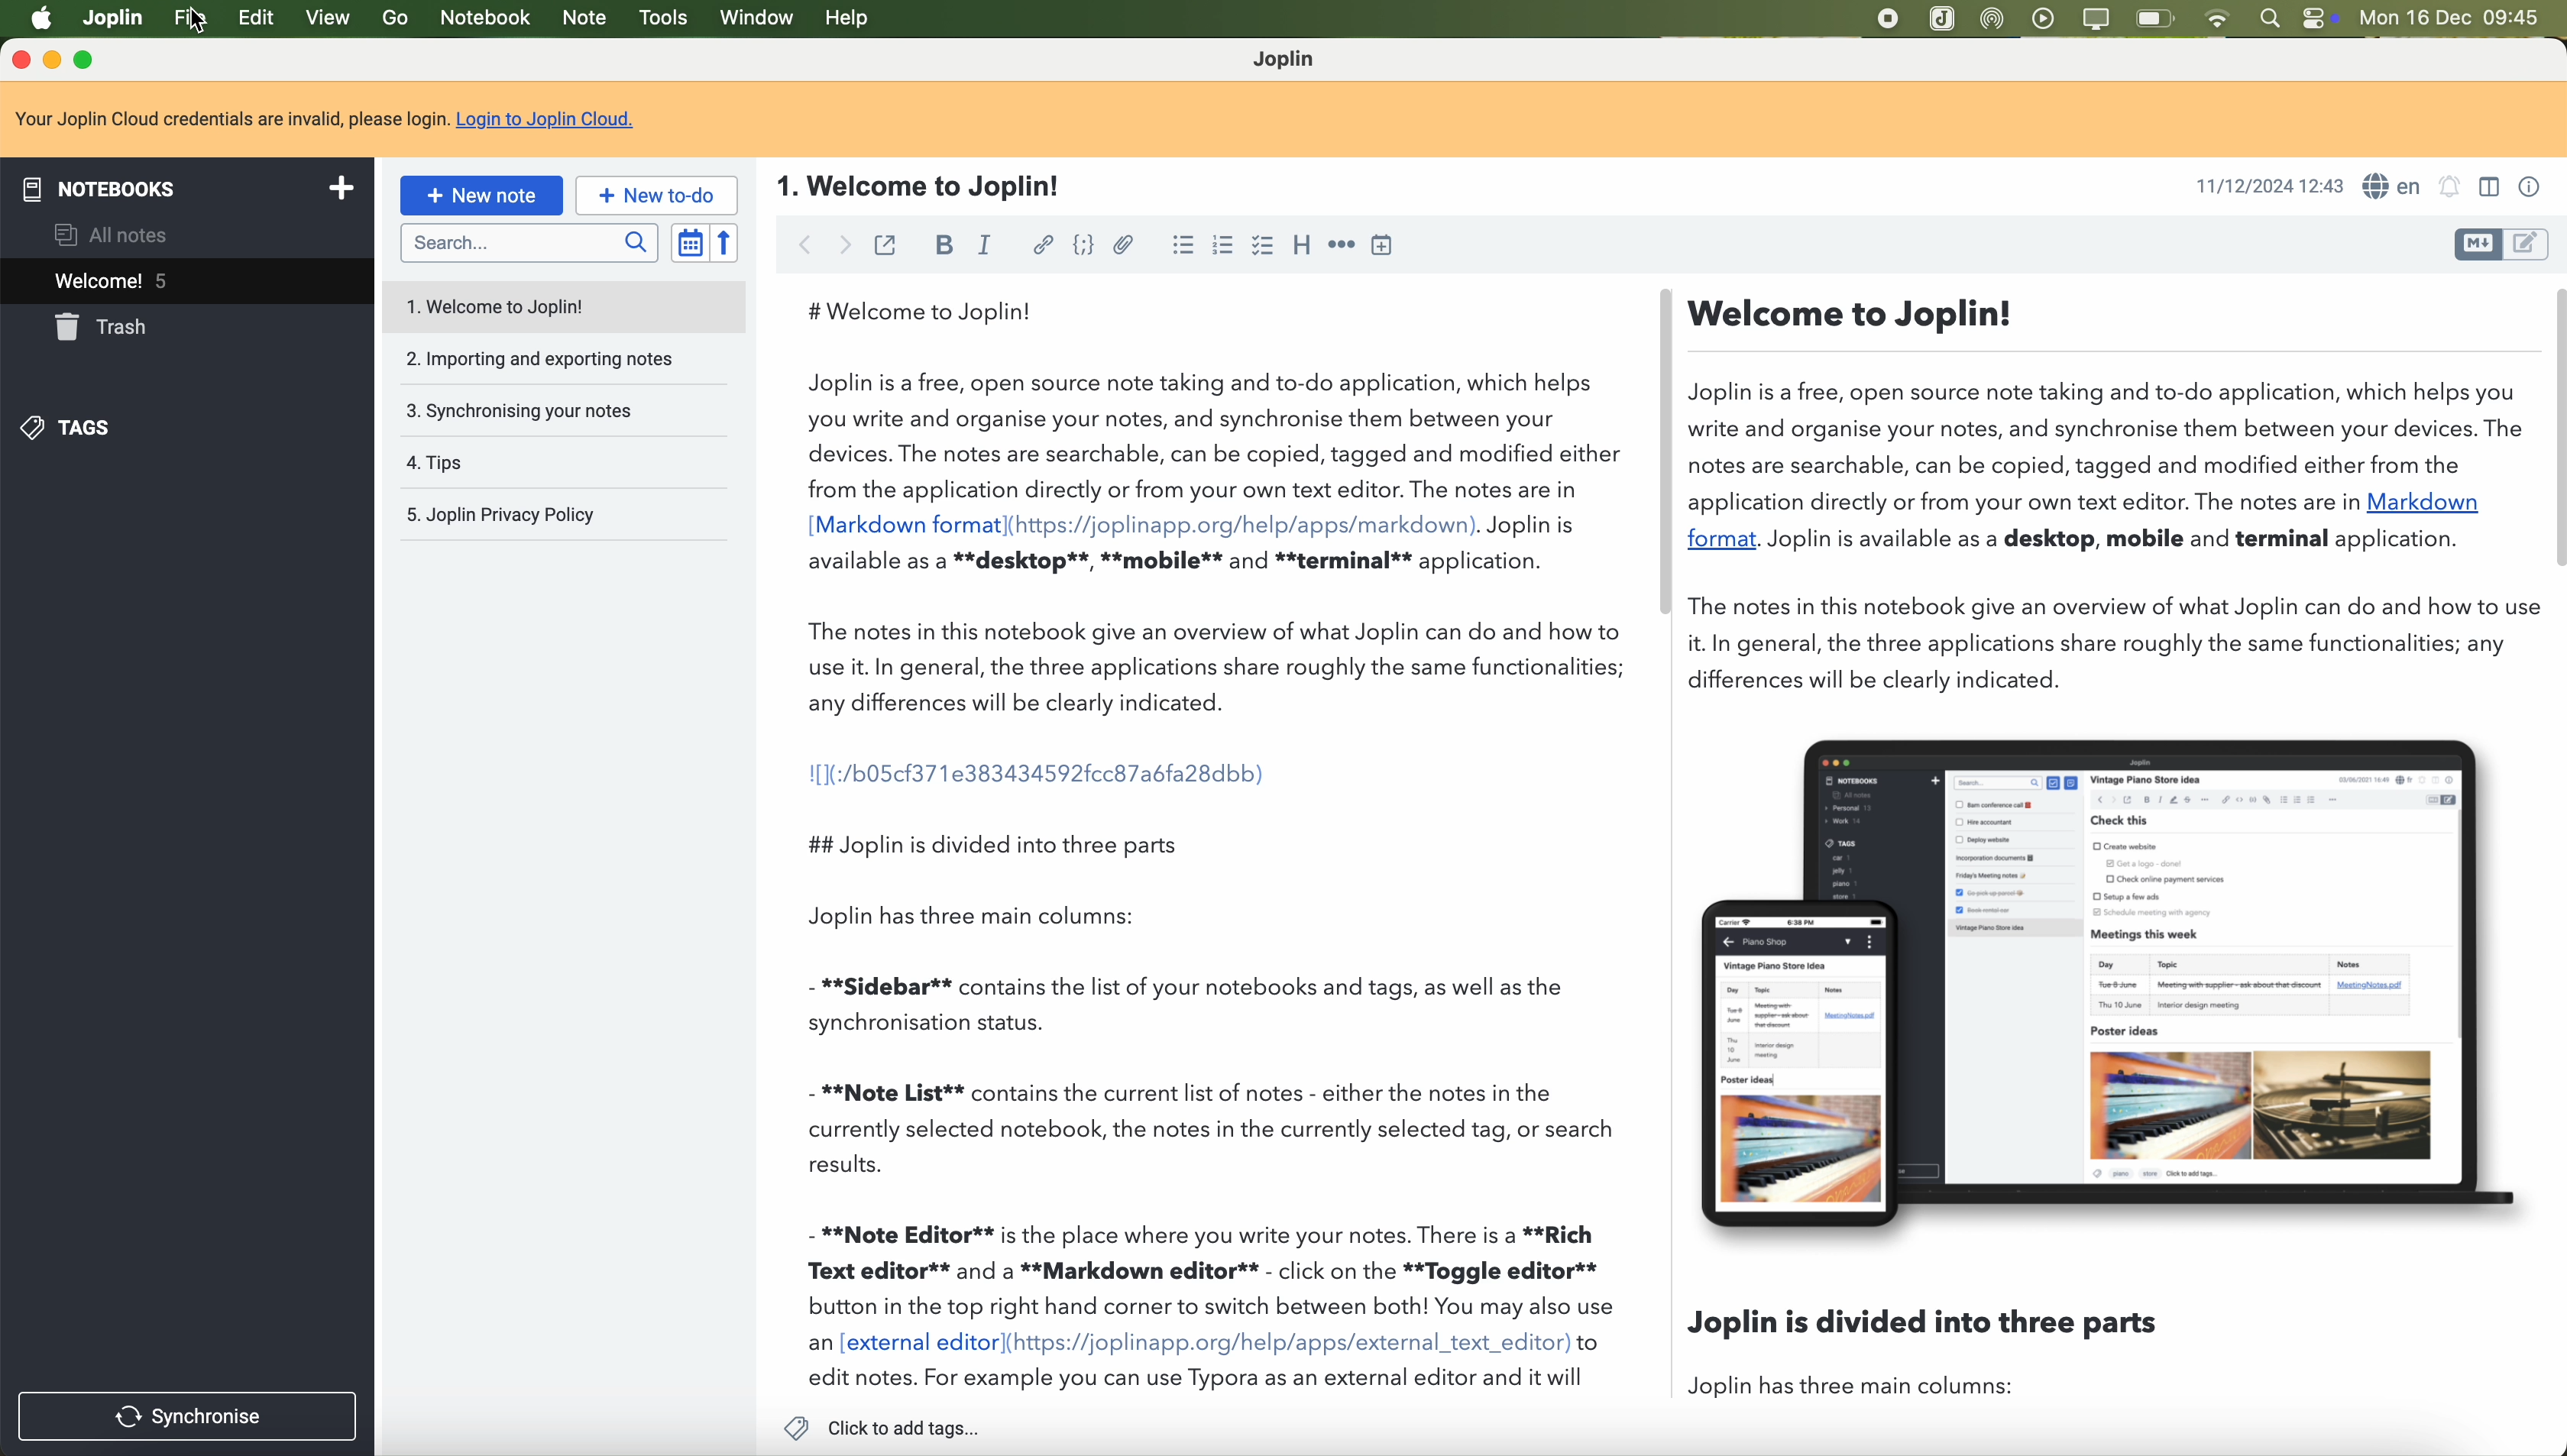  What do you see at coordinates (887, 245) in the screenshot?
I see `toggle external editing` at bounding box center [887, 245].